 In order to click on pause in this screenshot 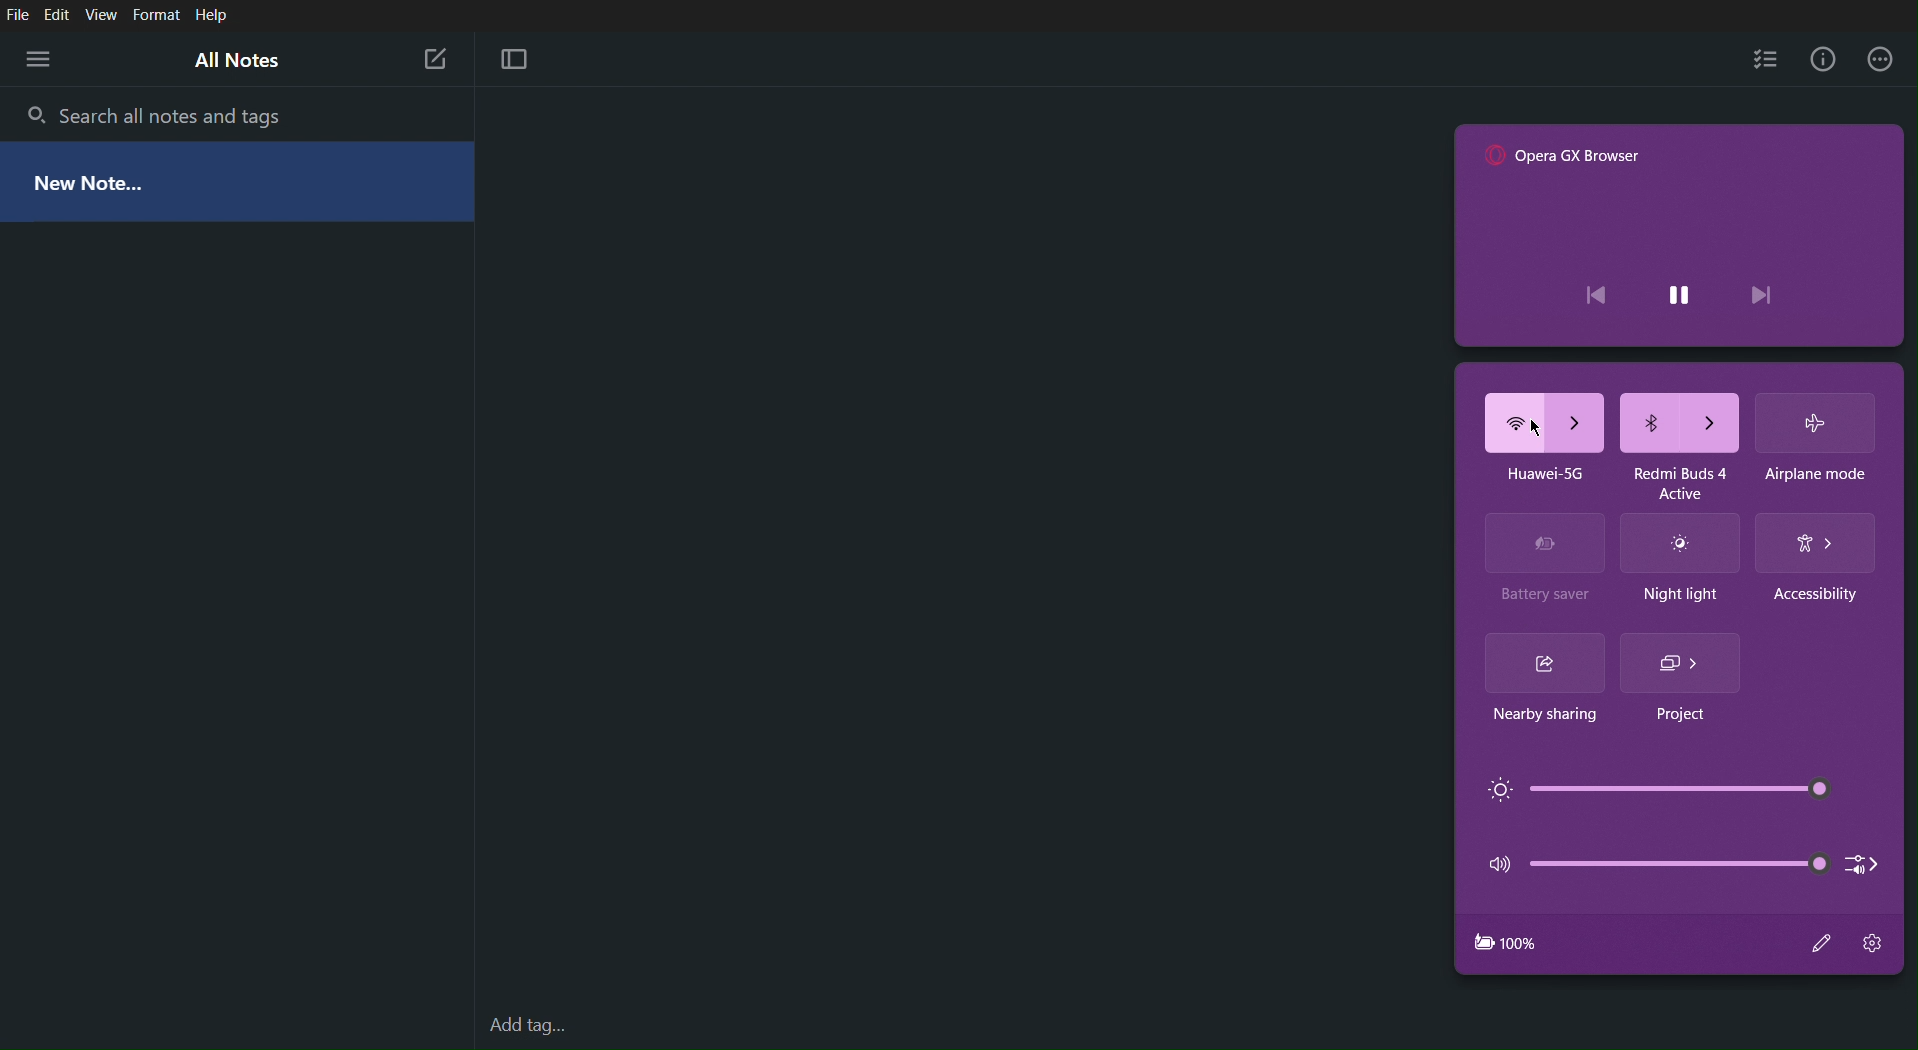, I will do `click(1677, 288)`.